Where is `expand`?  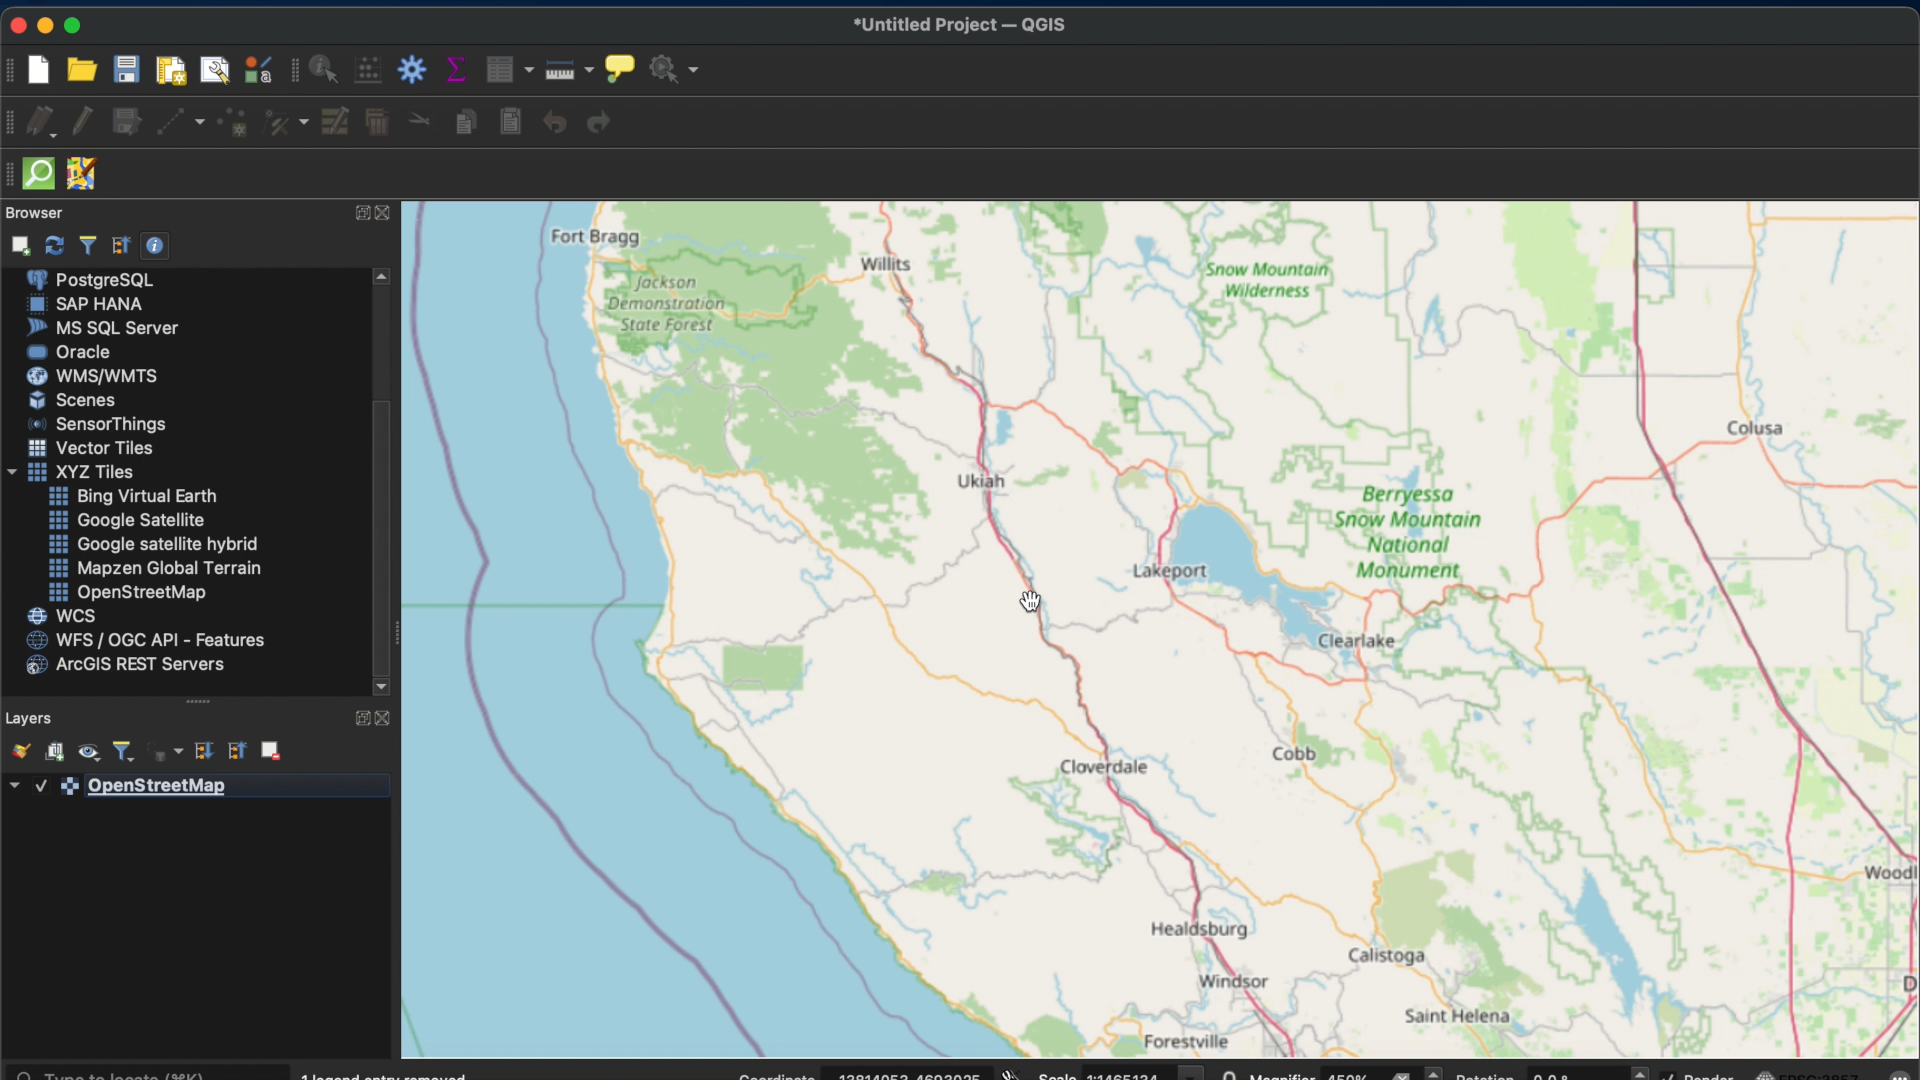 expand is located at coordinates (358, 213).